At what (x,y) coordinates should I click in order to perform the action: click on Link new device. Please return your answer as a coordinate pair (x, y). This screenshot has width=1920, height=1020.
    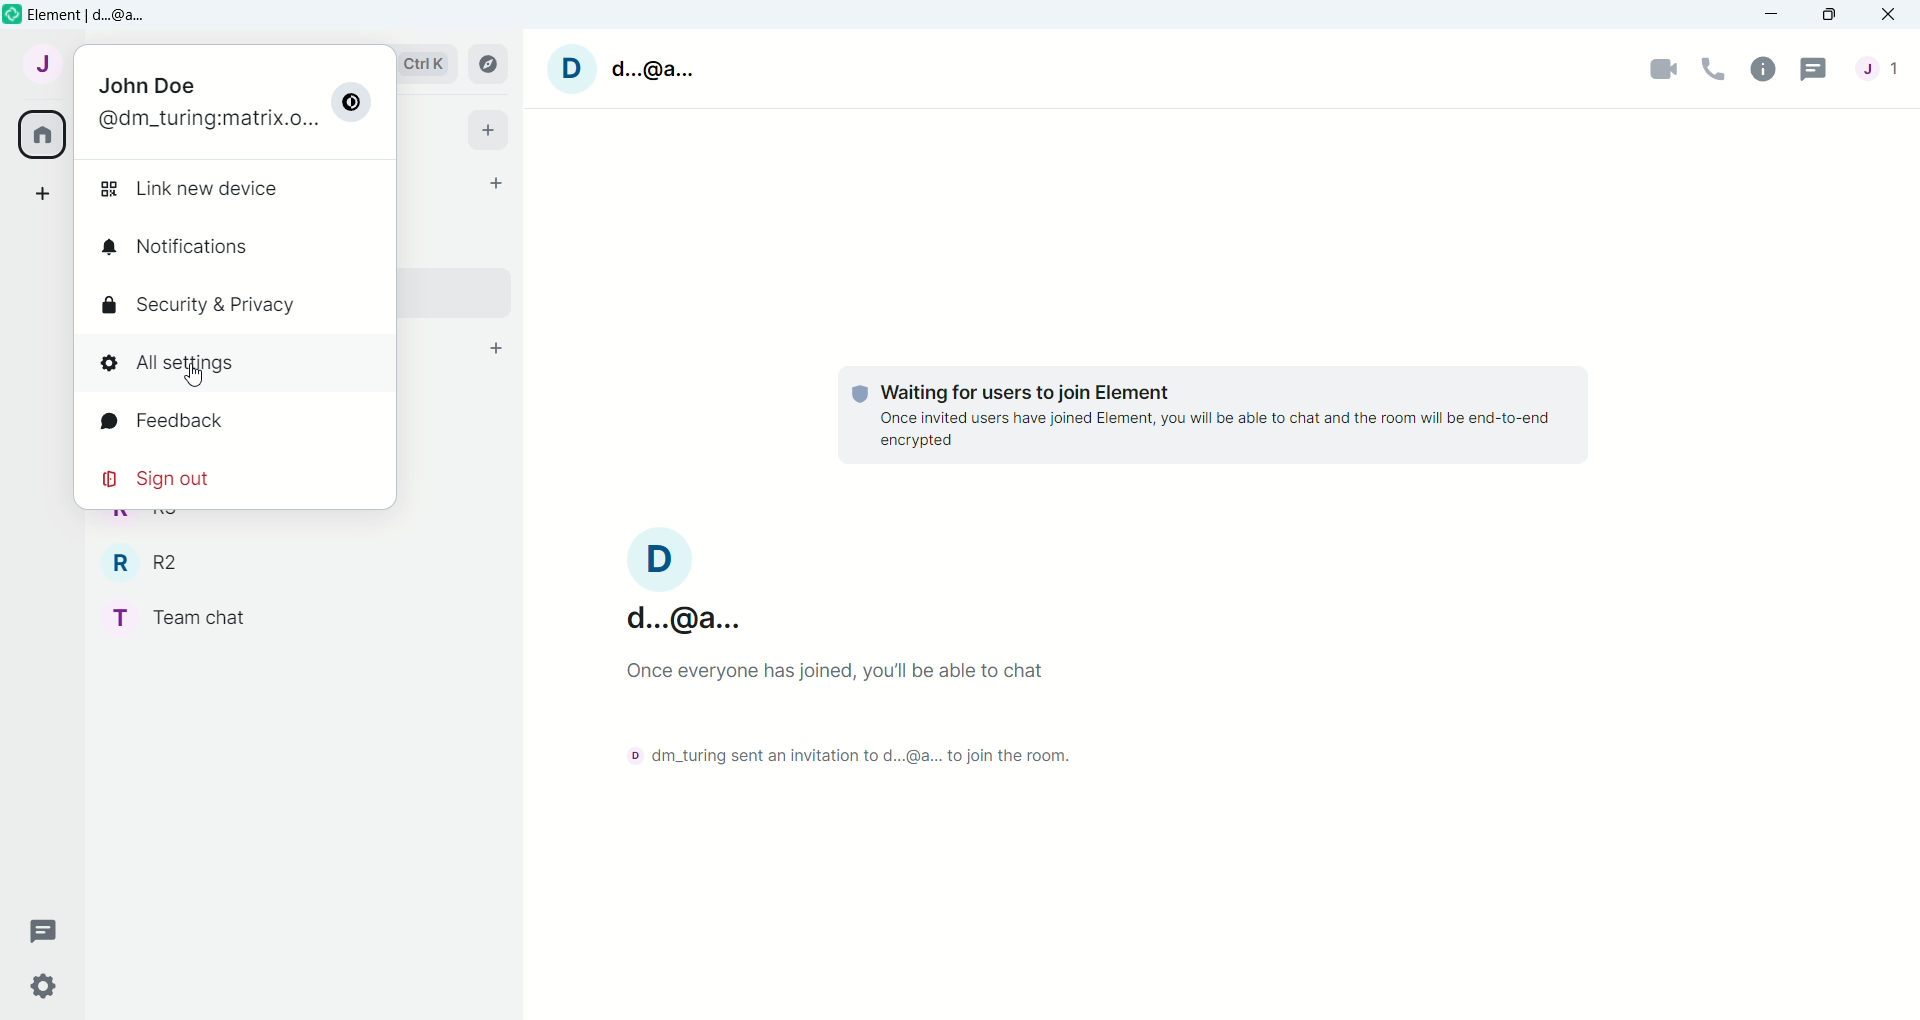
    Looking at the image, I should click on (200, 189).